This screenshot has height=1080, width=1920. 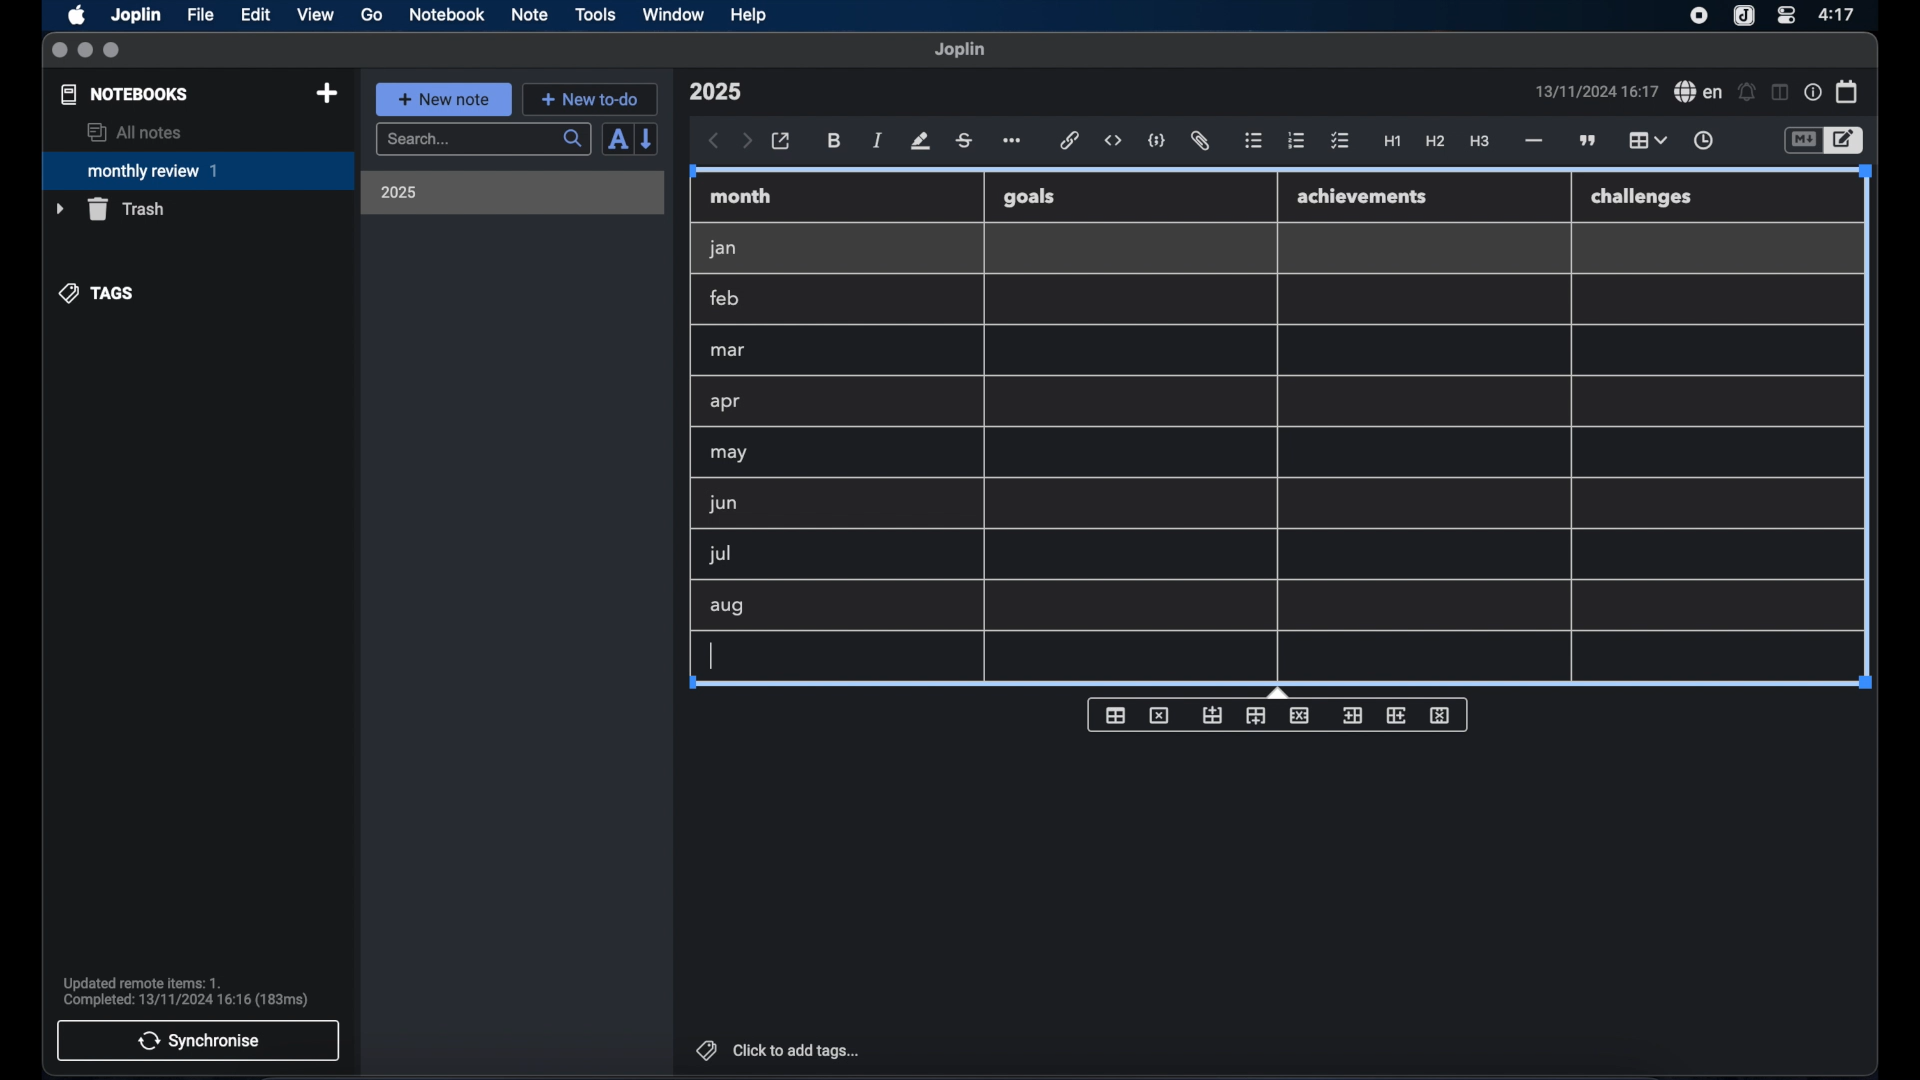 I want to click on new notebook, so click(x=326, y=94).